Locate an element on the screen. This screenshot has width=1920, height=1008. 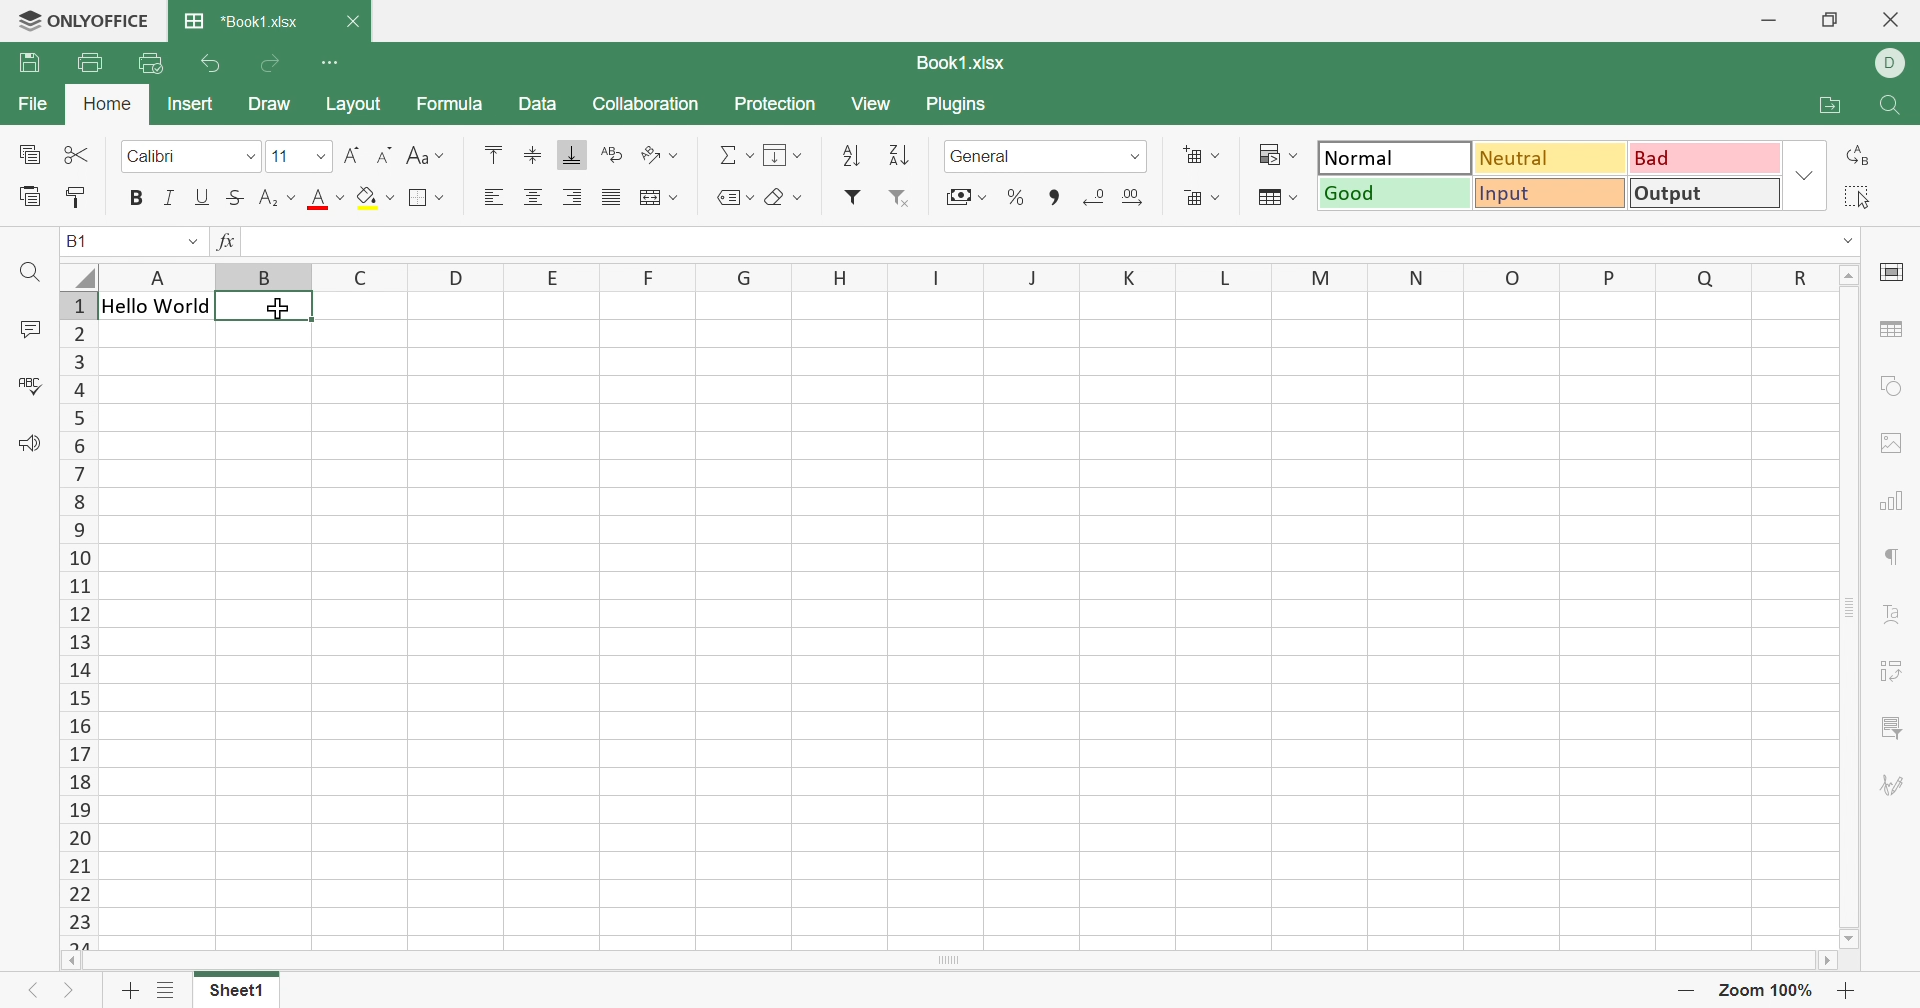
Orientation is located at coordinates (658, 157).